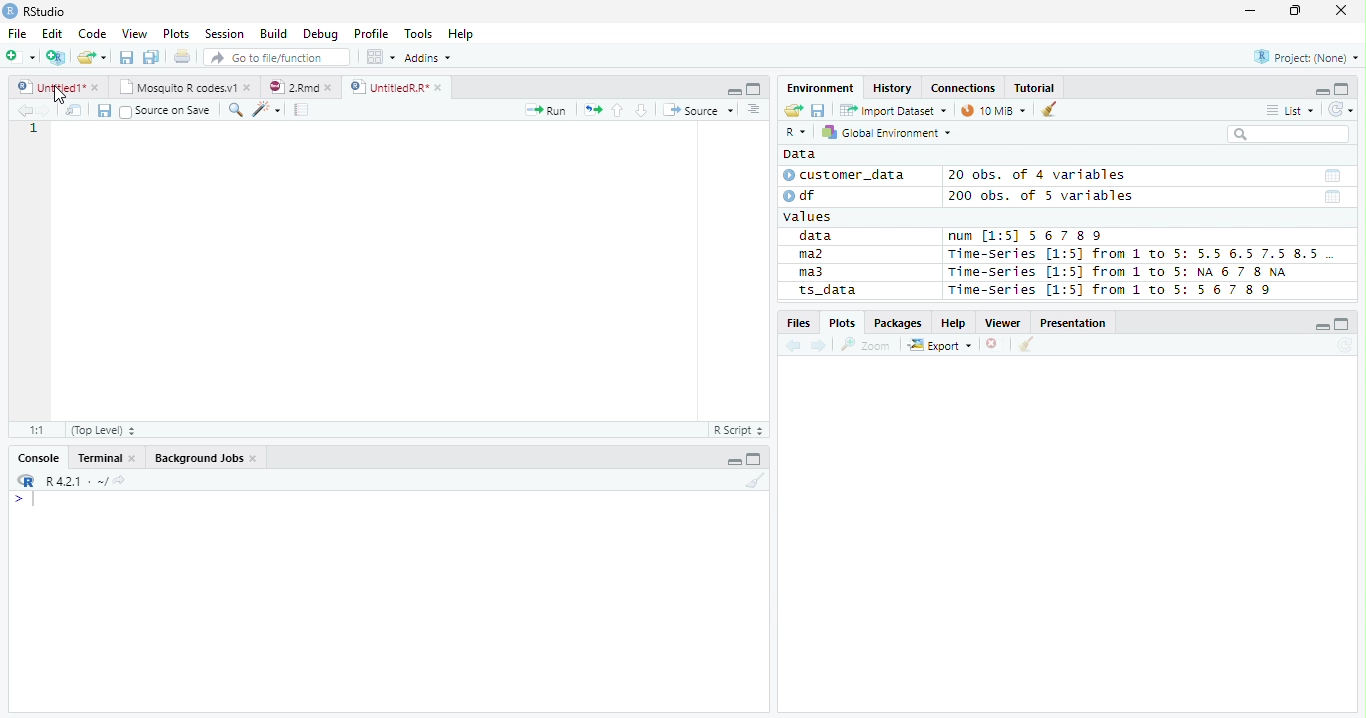  I want to click on Files, so click(798, 323).